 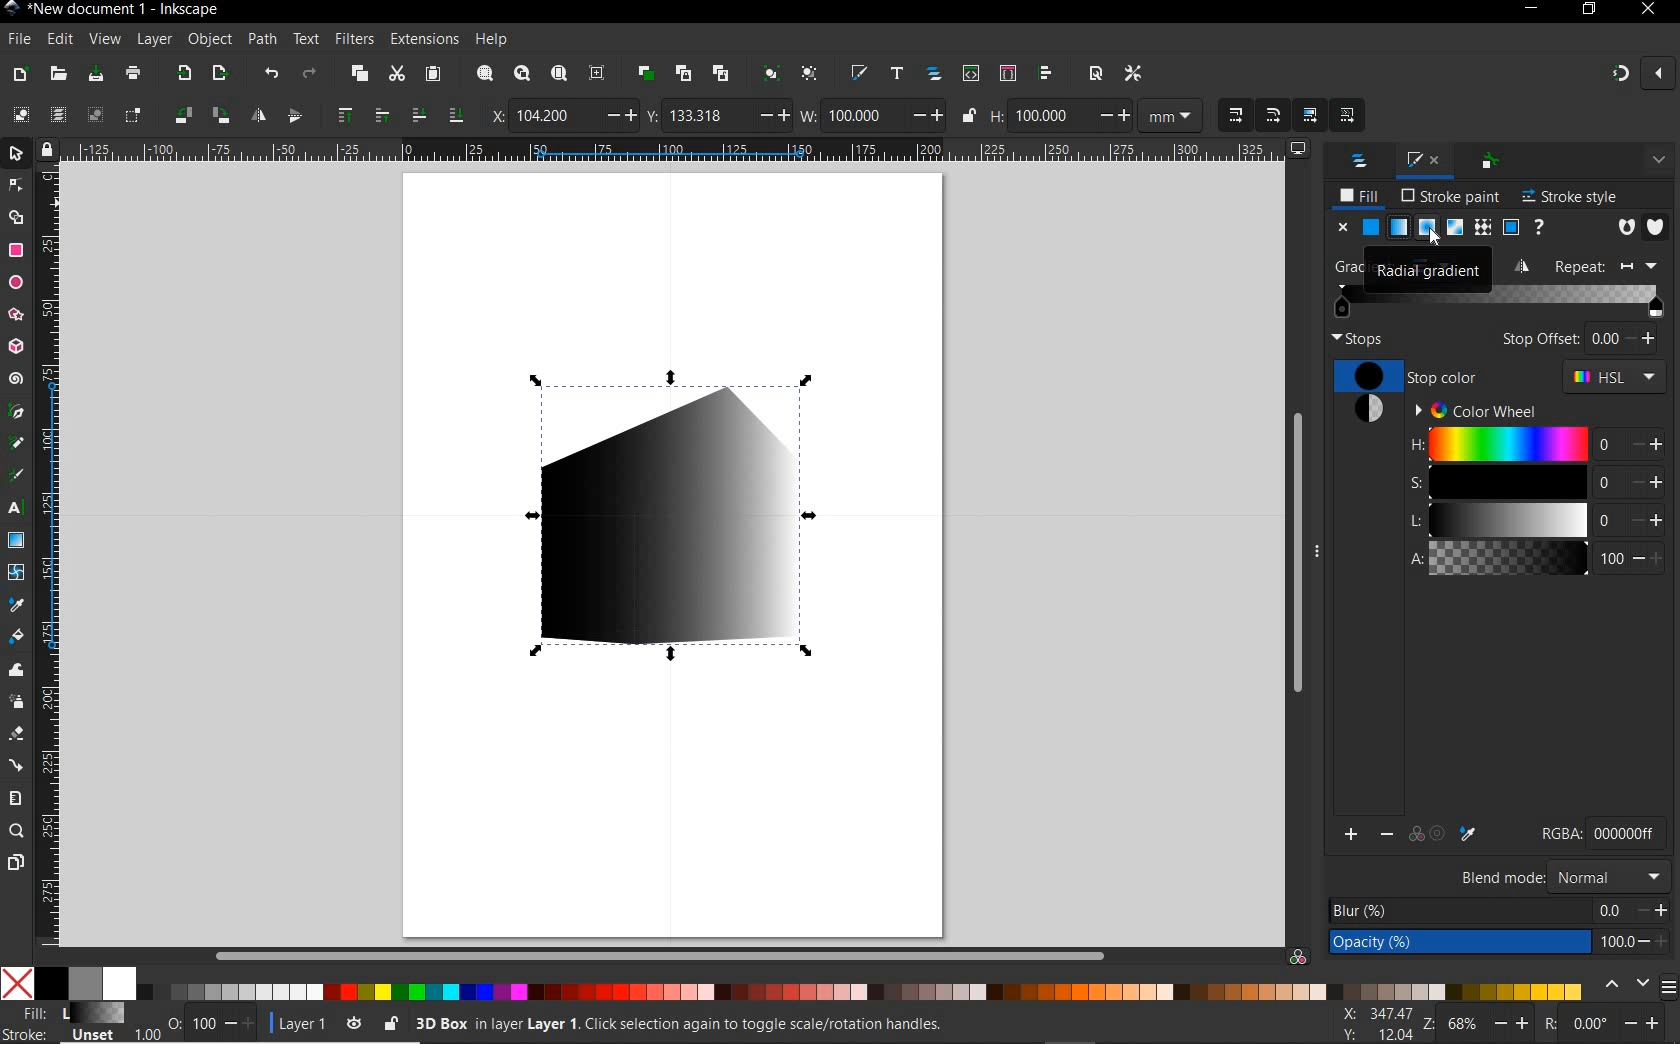 What do you see at coordinates (17, 763) in the screenshot?
I see `CONNECTOR TOOL` at bounding box center [17, 763].